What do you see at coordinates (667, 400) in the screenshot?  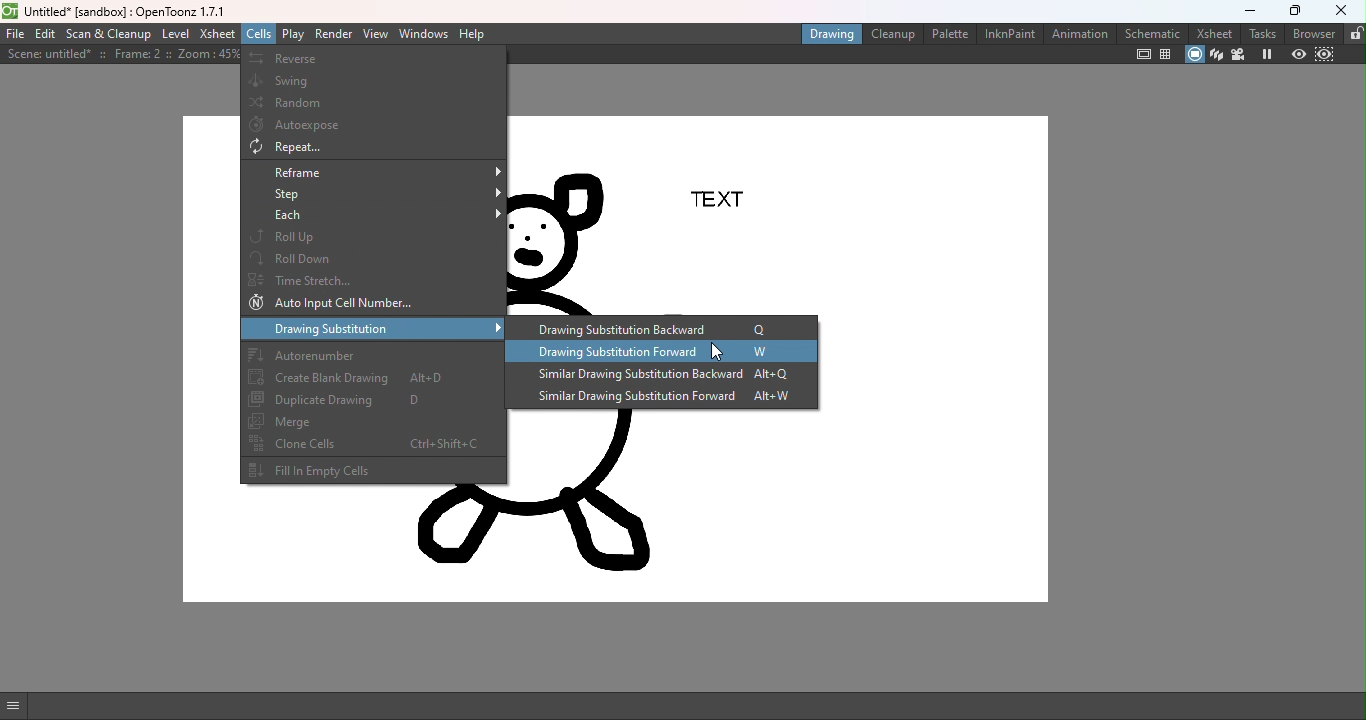 I see `Similar drawing substitution` at bounding box center [667, 400].